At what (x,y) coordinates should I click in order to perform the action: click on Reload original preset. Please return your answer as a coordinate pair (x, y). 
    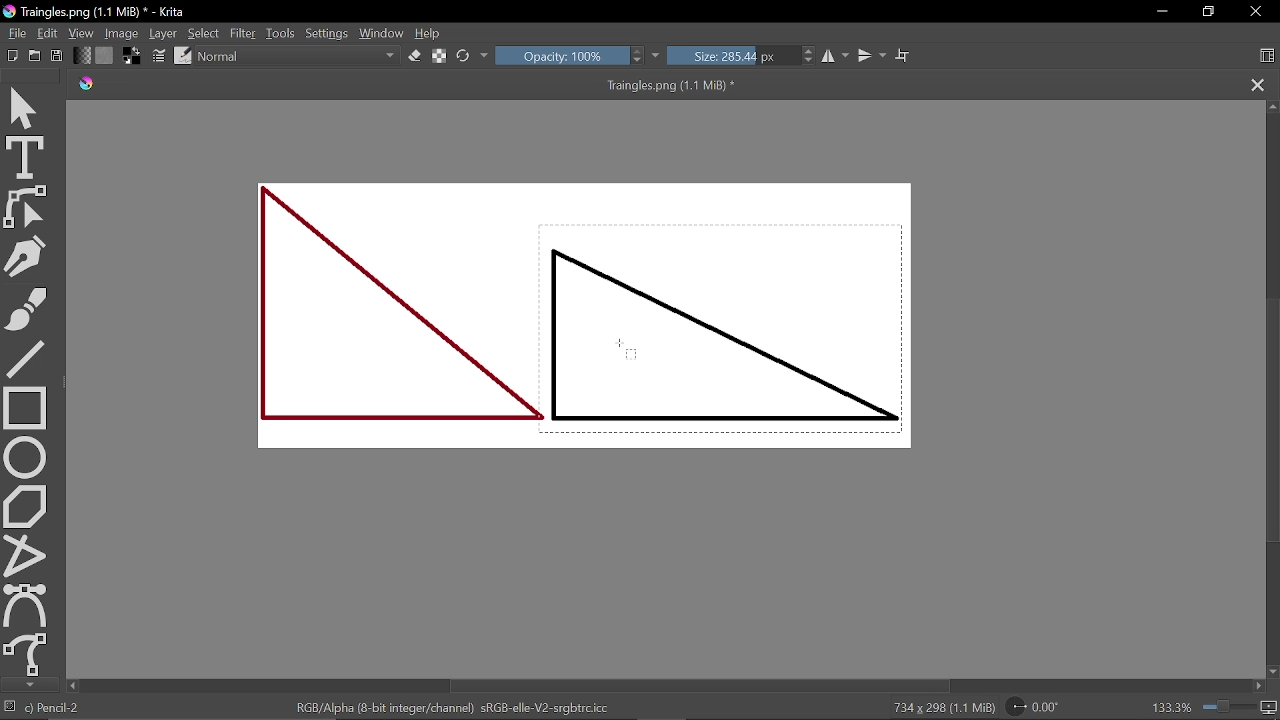
    Looking at the image, I should click on (473, 56).